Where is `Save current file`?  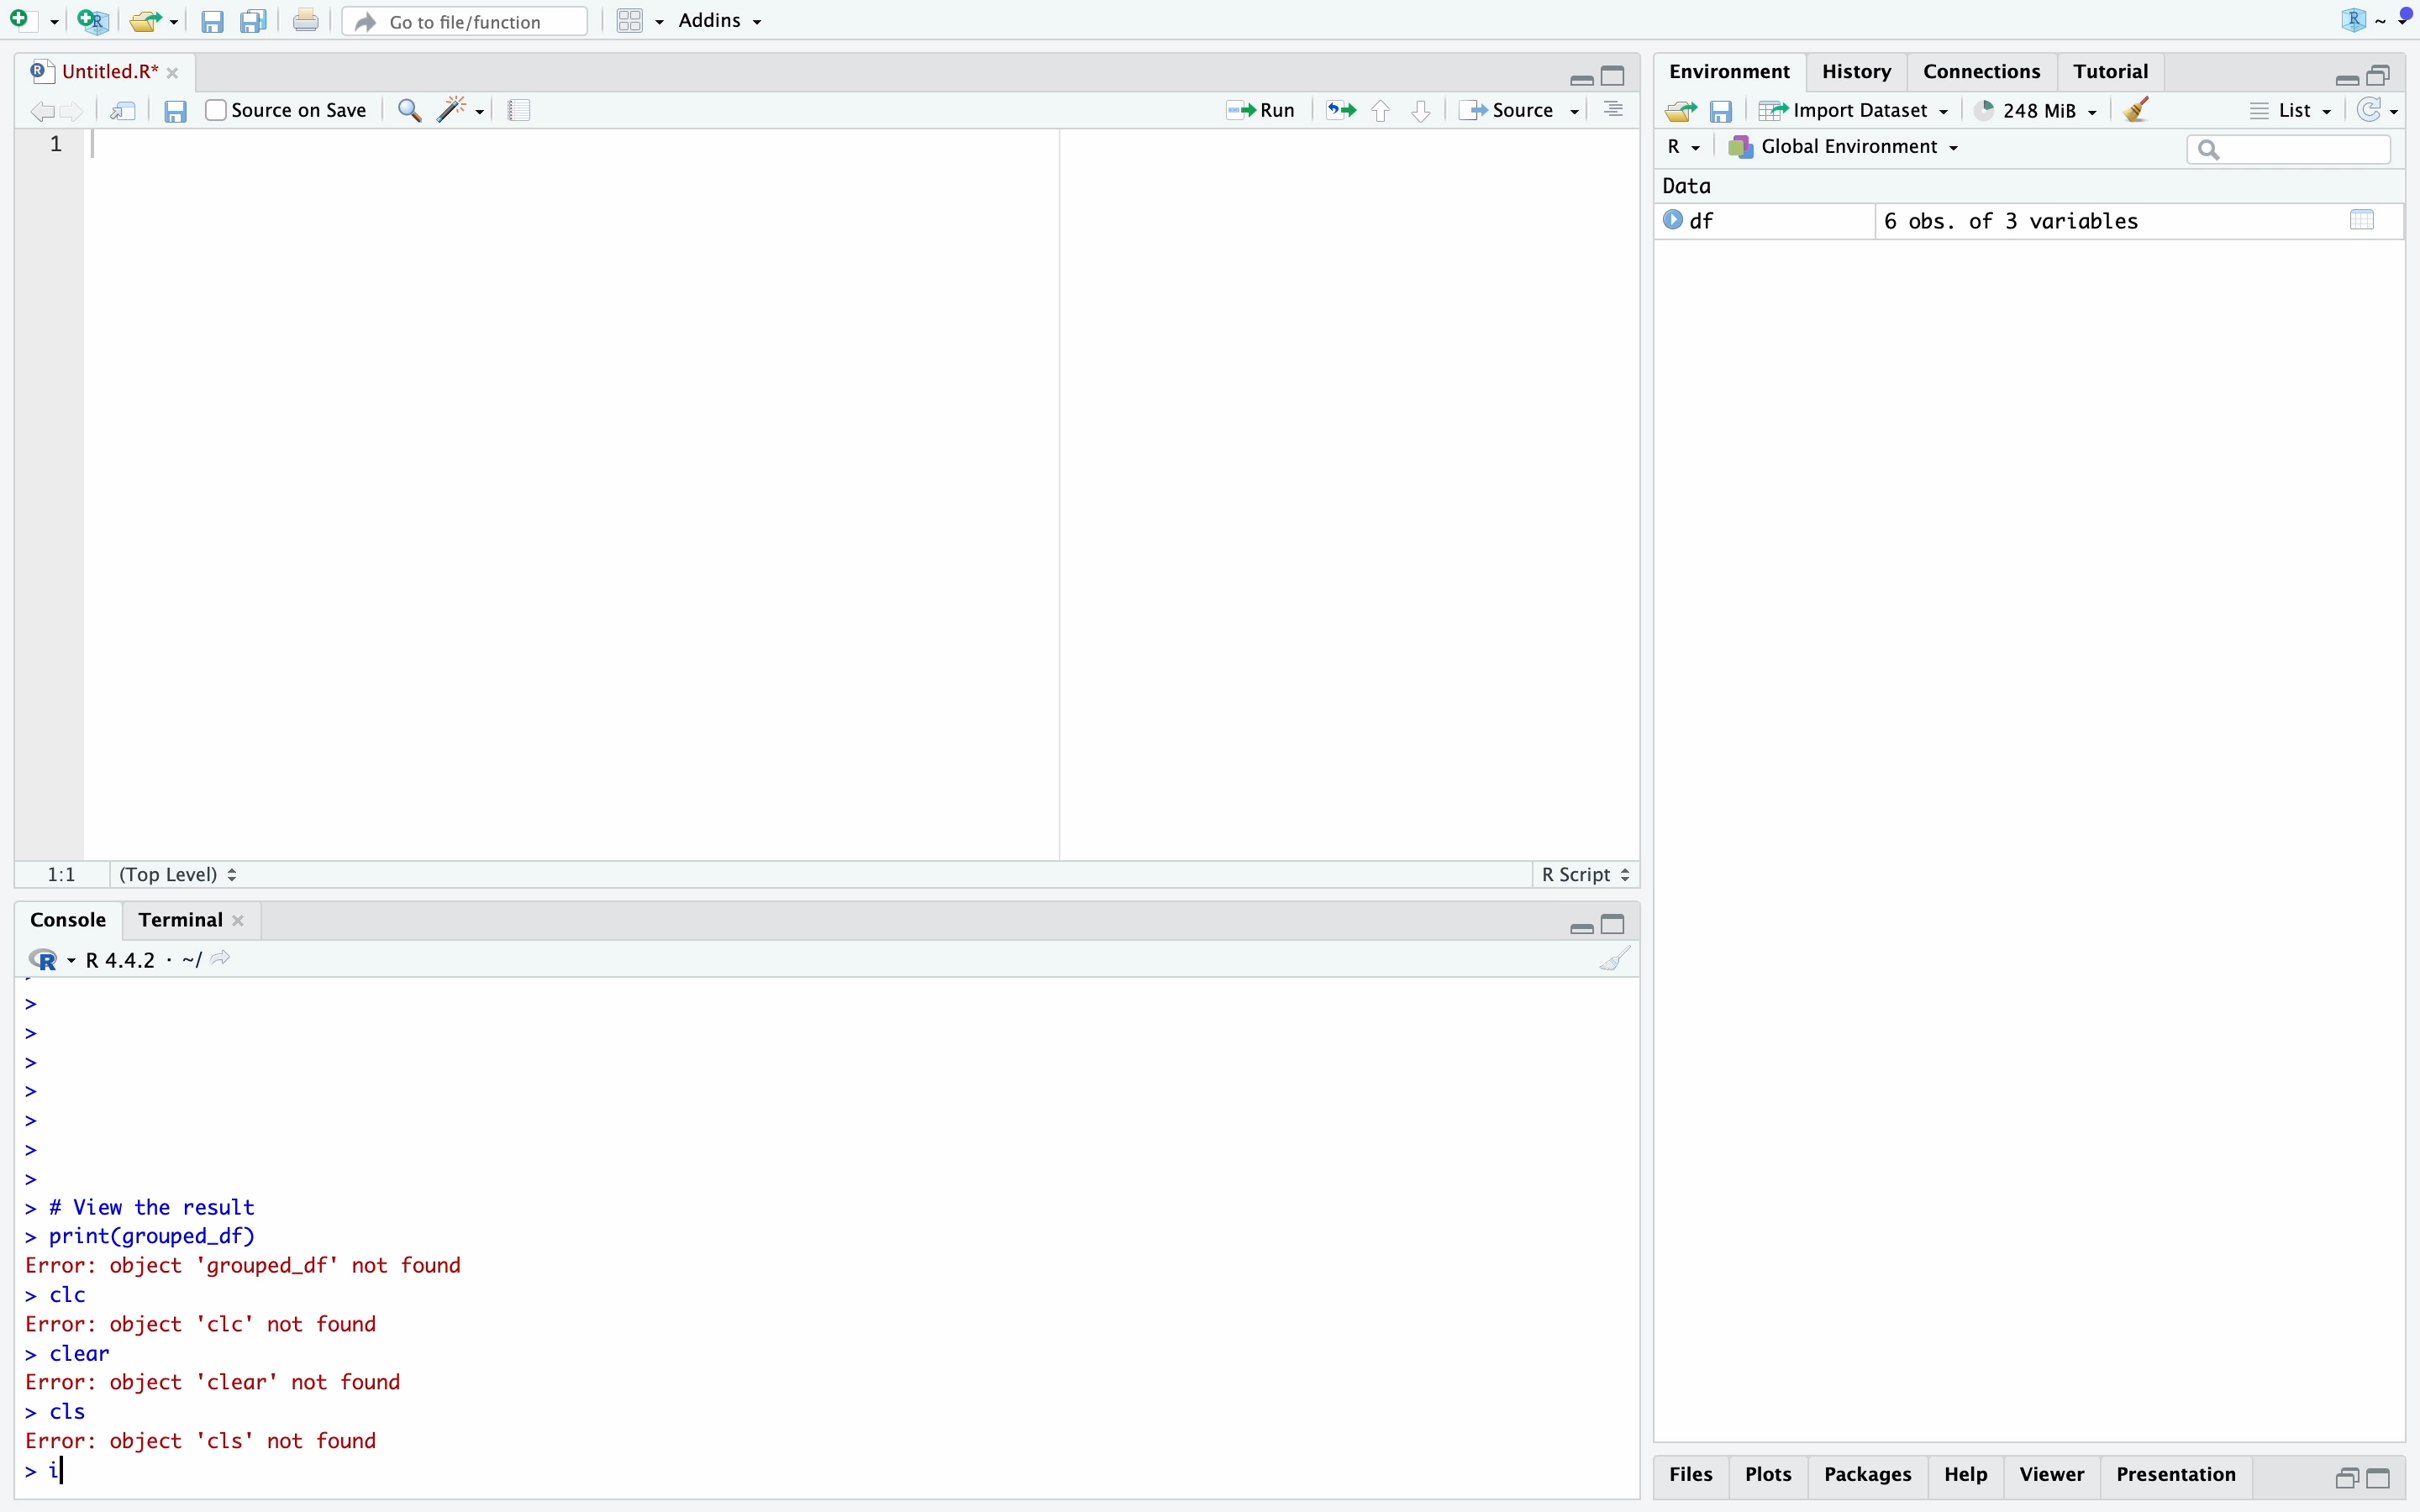 Save current file is located at coordinates (215, 22).